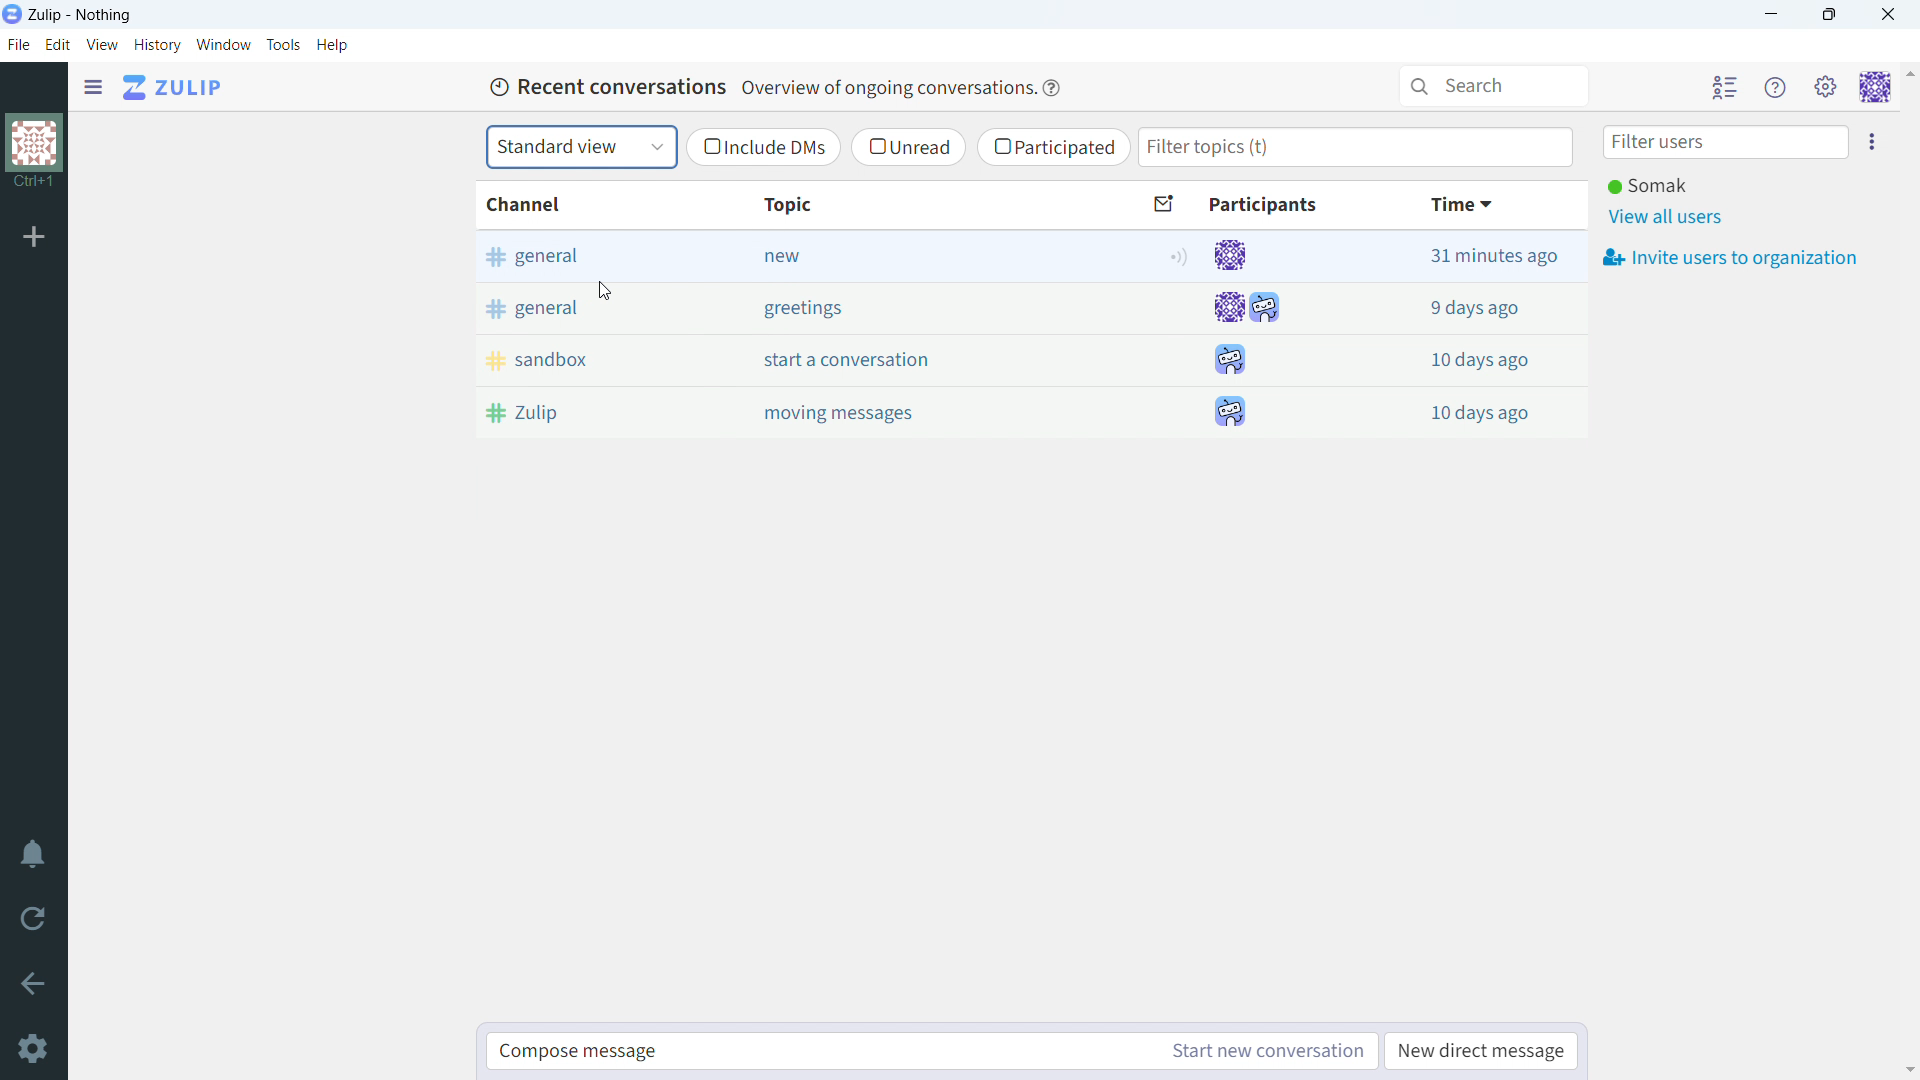 The width and height of the screenshot is (1920, 1080). Describe the element at coordinates (1908, 72) in the screenshot. I see `scroll up` at that location.